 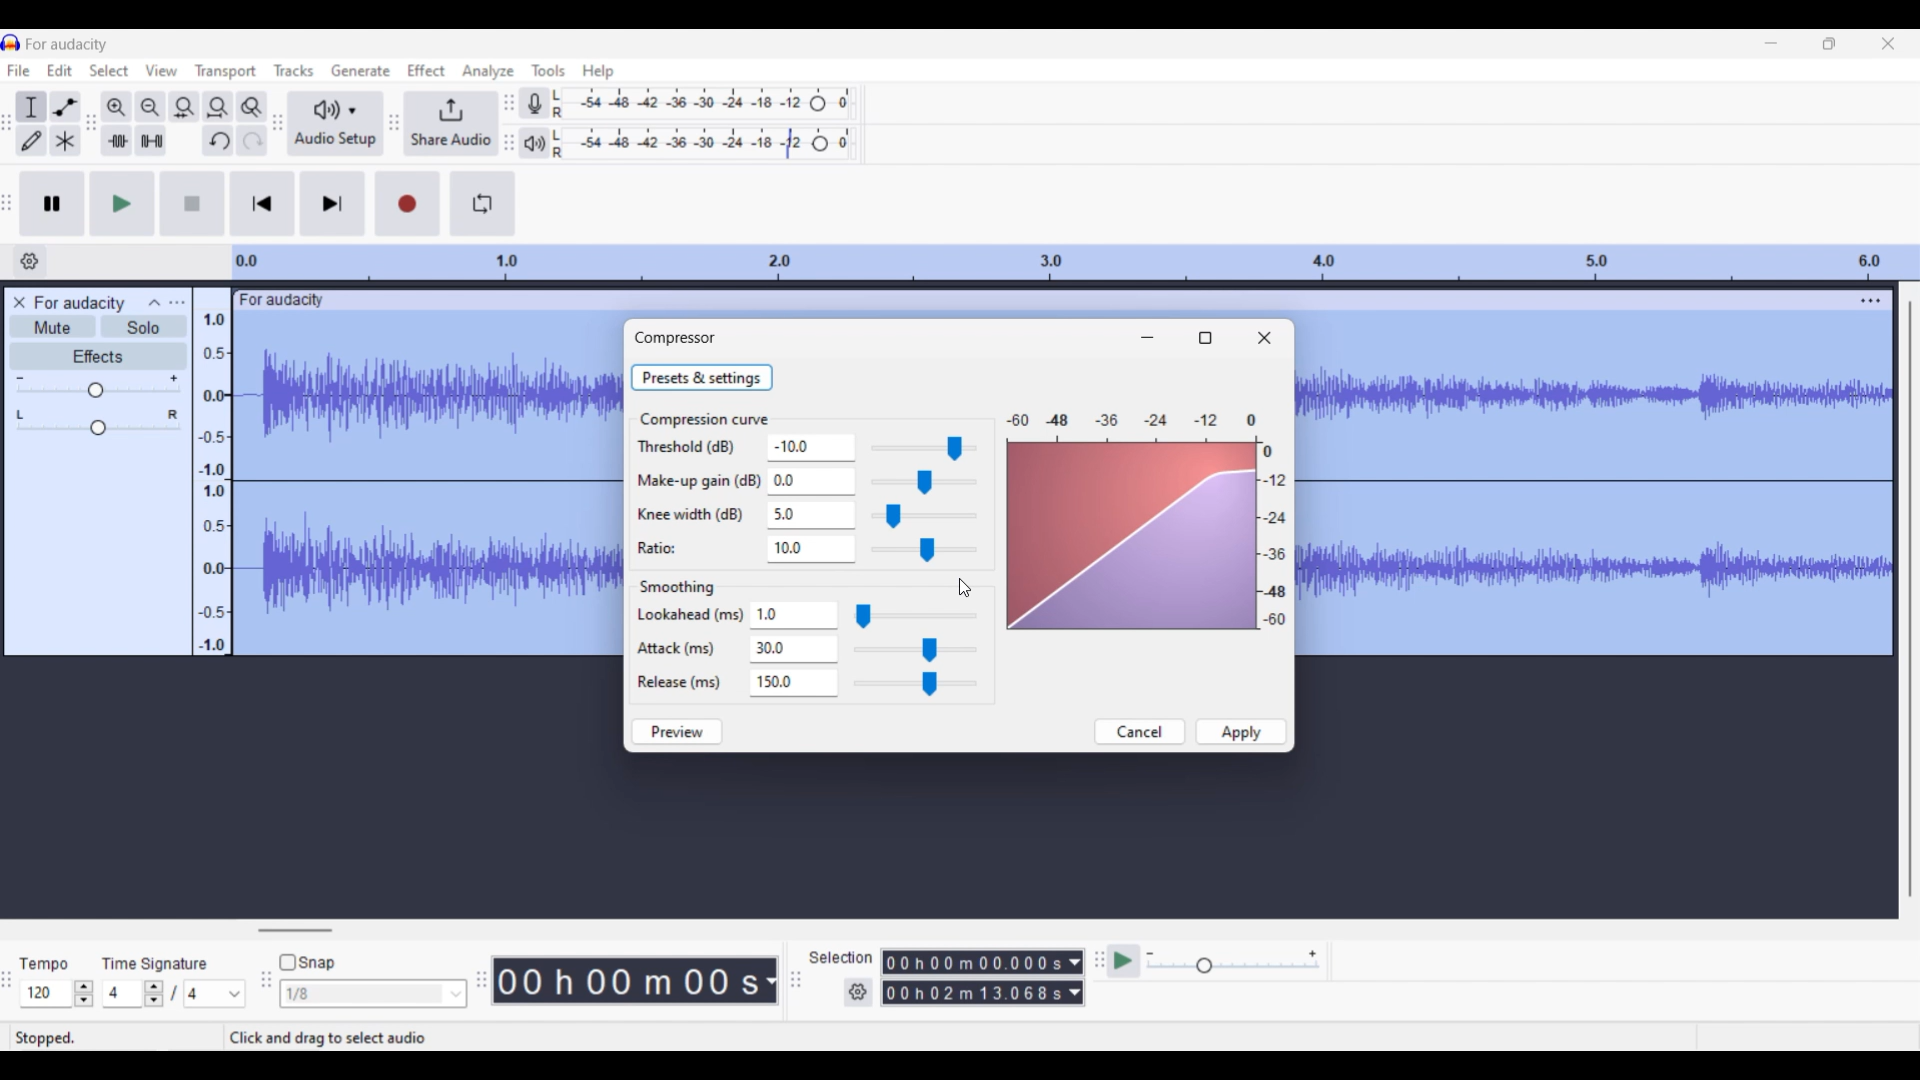 What do you see at coordinates (19, 70) in the screenshot?
I see `File` at bounding box center [19, 70].